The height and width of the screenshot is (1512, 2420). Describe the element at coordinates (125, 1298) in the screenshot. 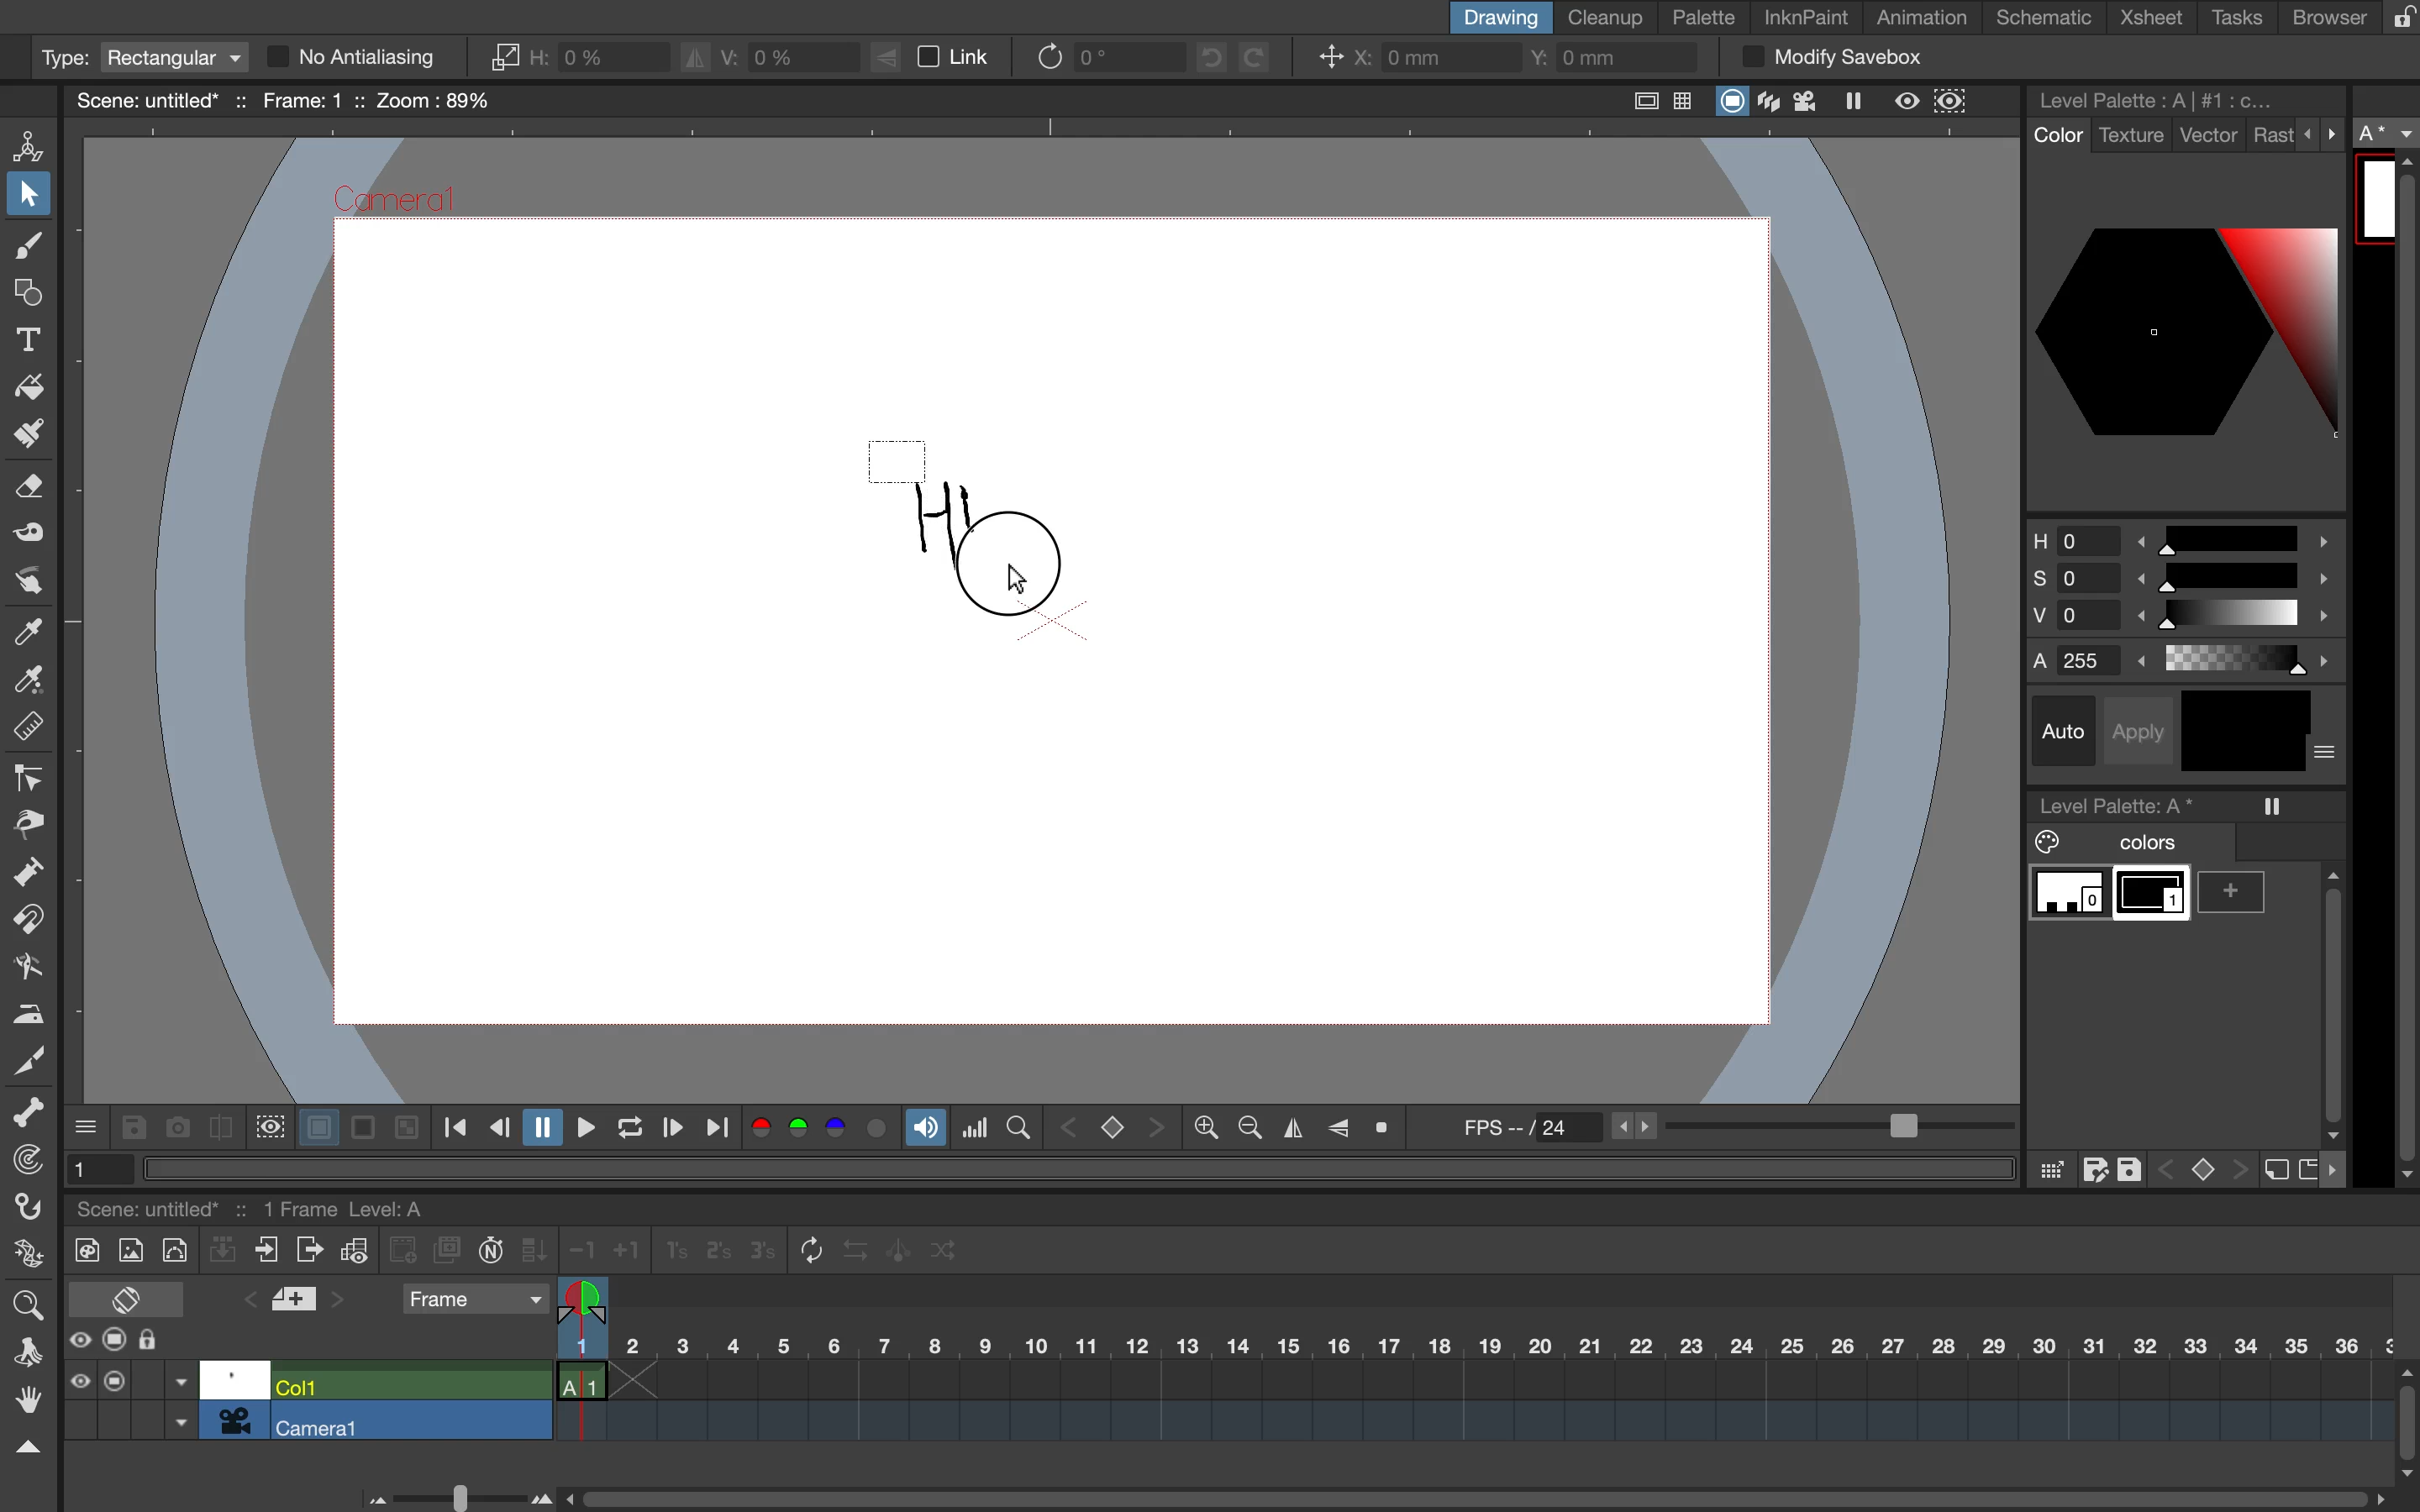

I see `toggle x sheet timeline` at that location.